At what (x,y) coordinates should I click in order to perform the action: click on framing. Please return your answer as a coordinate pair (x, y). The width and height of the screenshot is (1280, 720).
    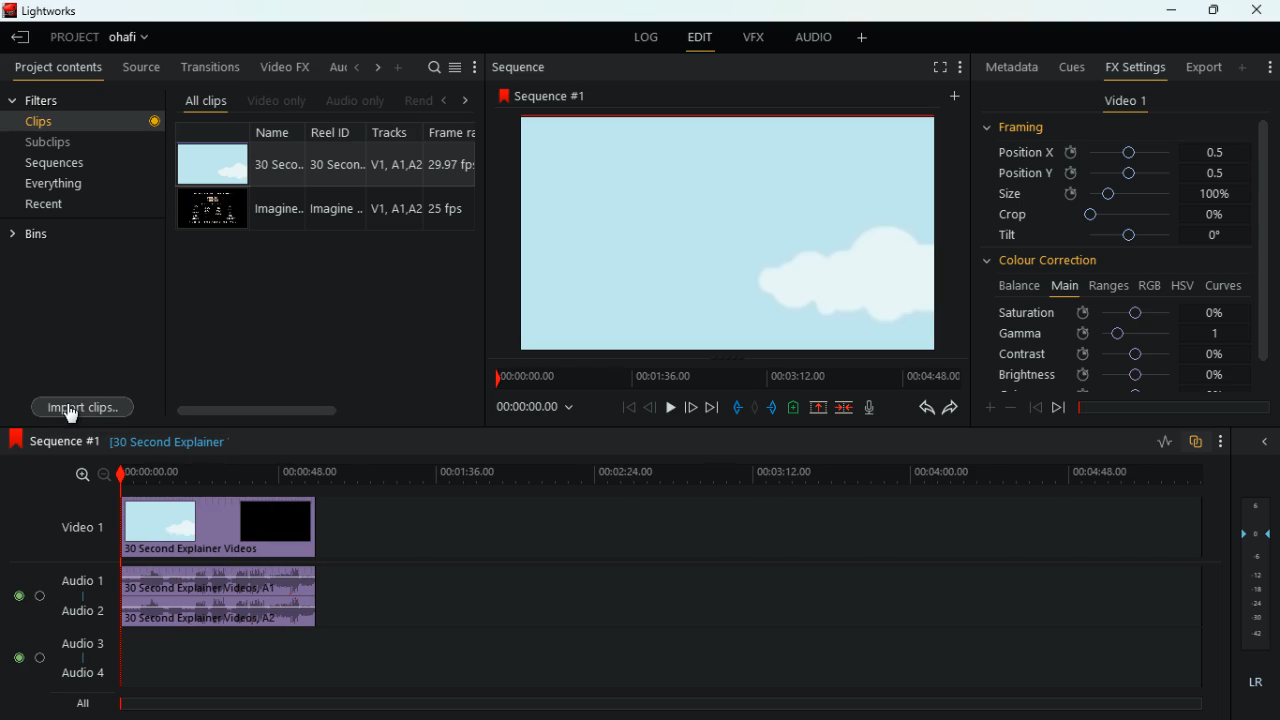
    Looking at the image, I should click on (1026, 129).